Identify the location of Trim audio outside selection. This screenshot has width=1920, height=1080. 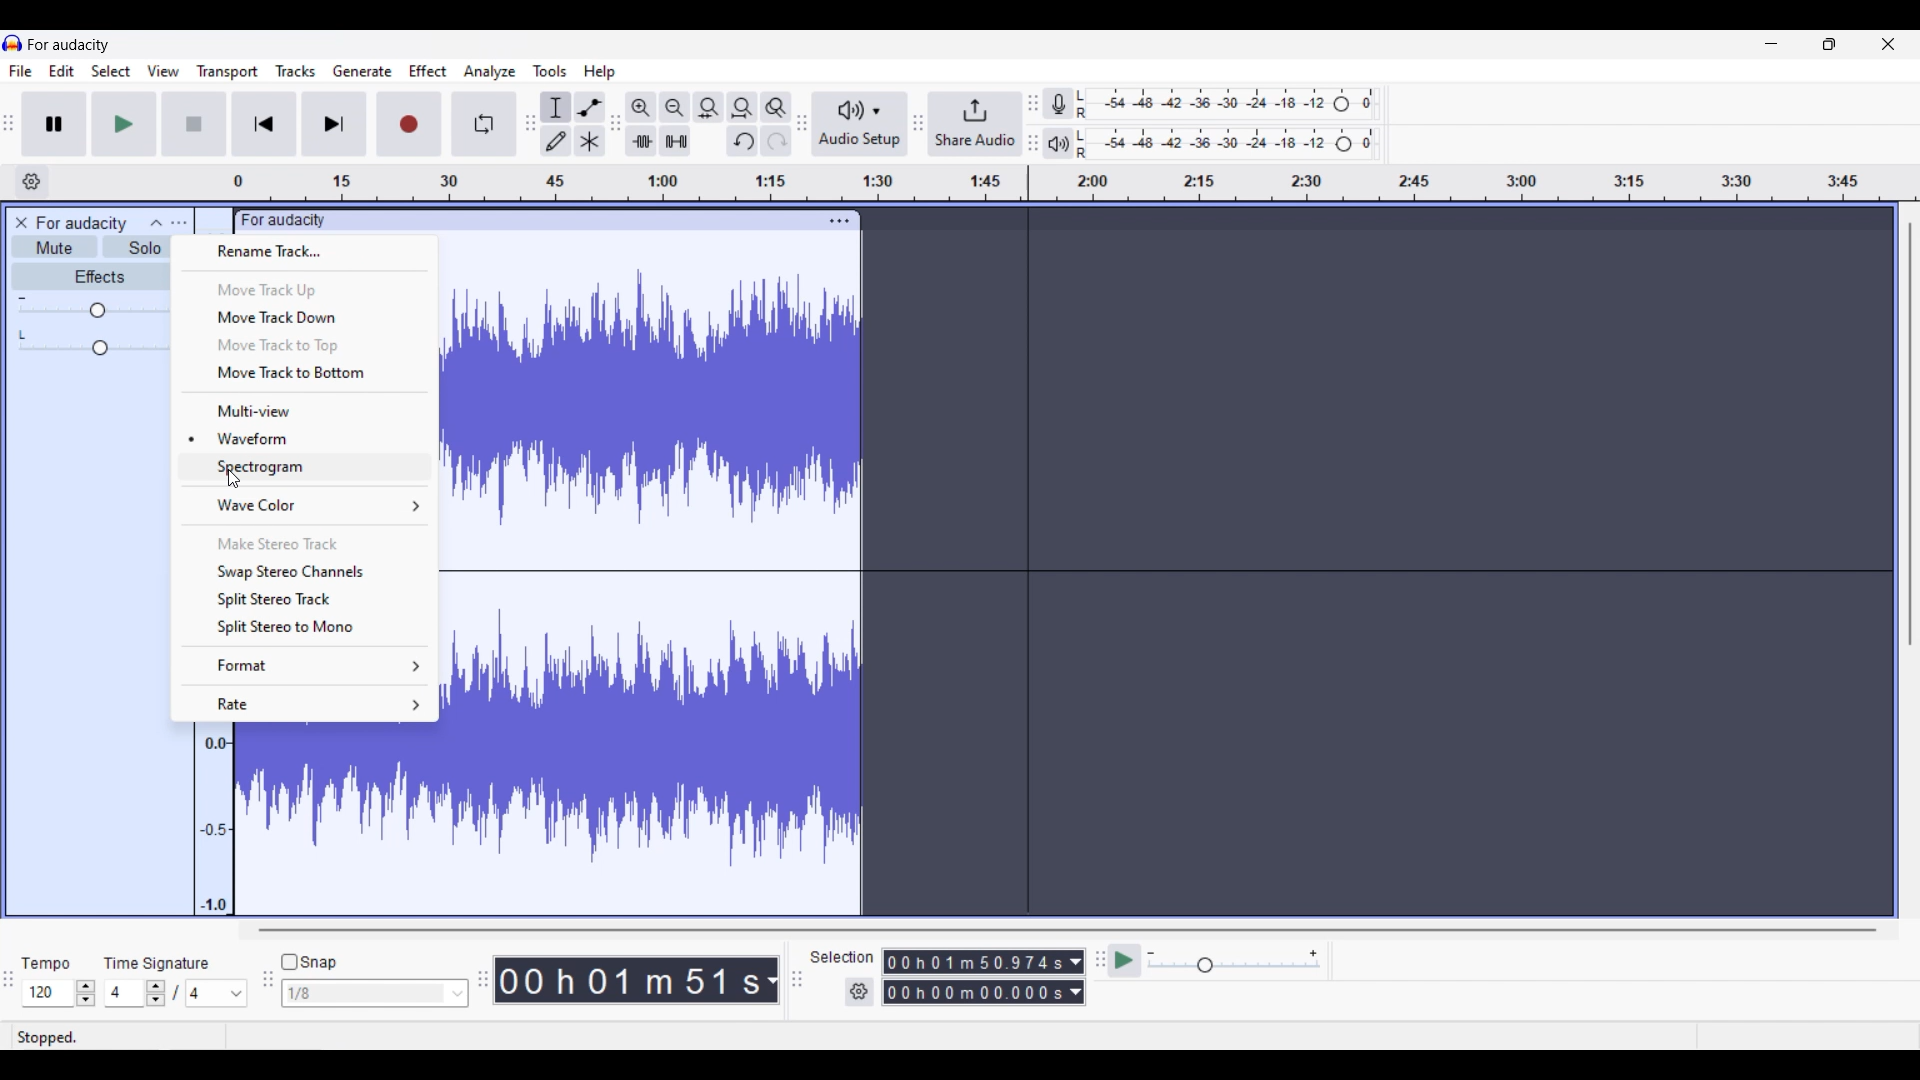
(641, 143).